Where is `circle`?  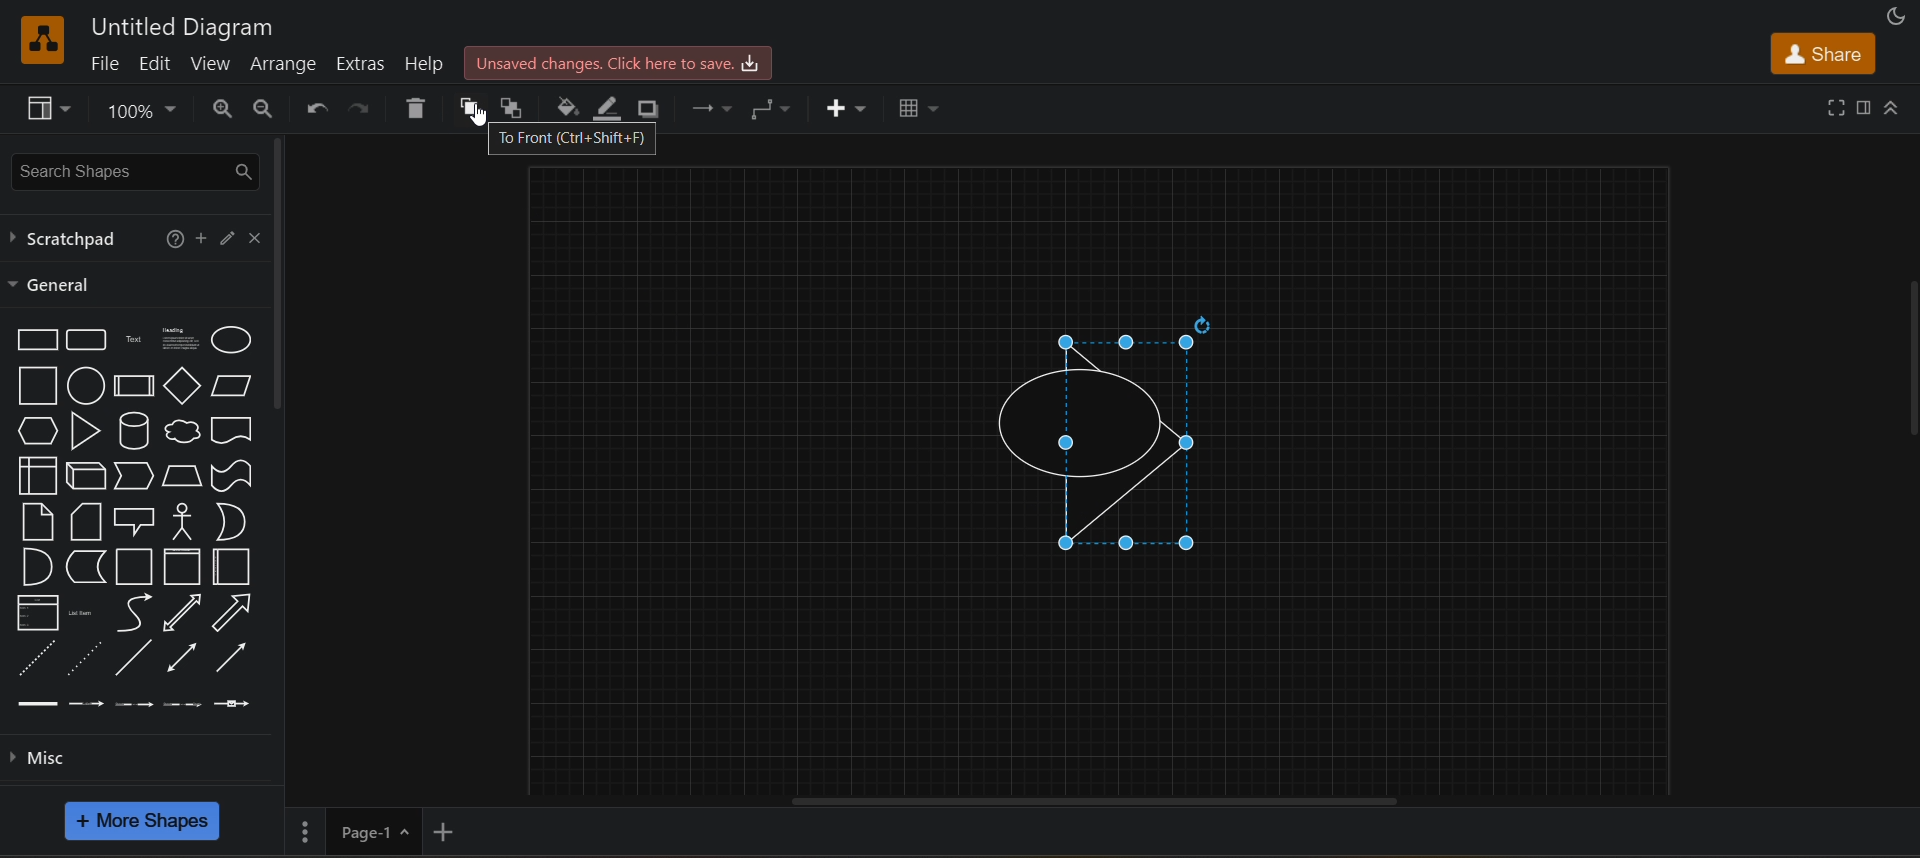 circle is located at coordinates (85, 385).